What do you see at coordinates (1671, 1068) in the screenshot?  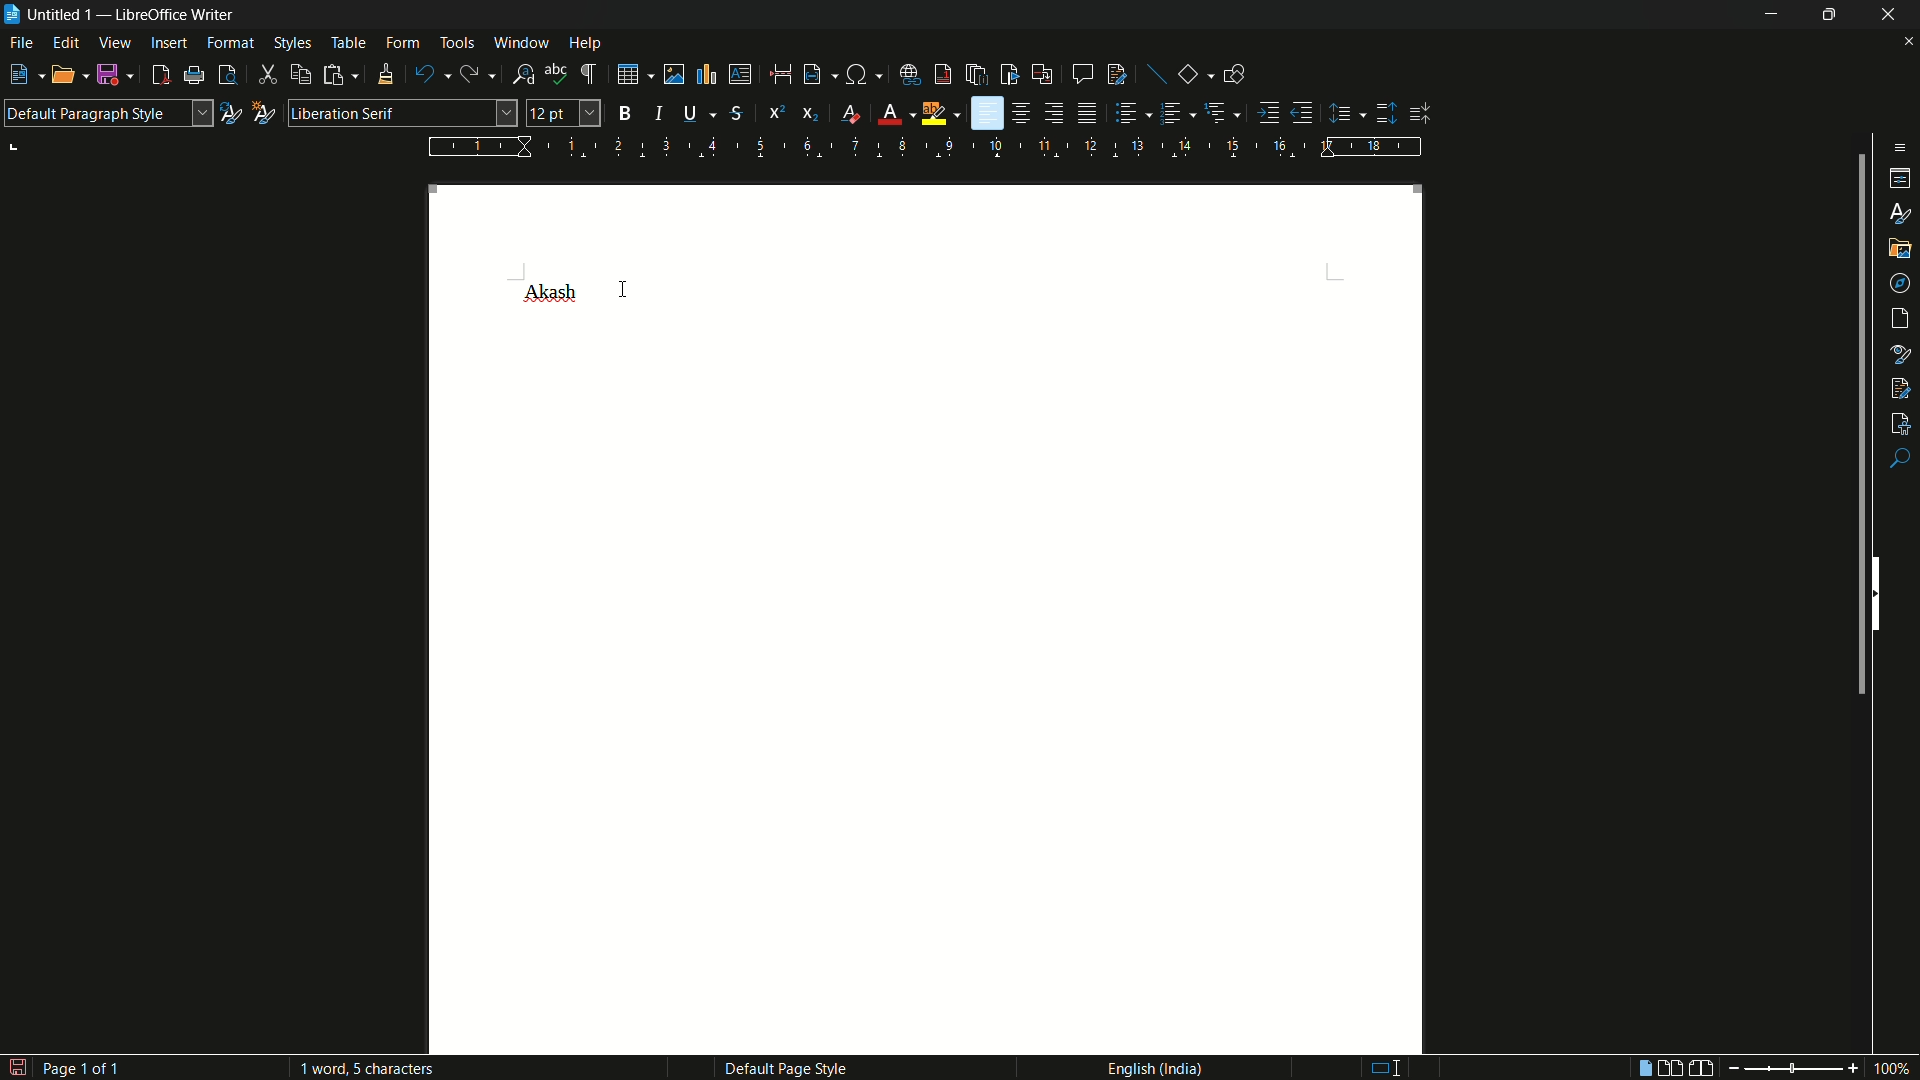 I see `multiple page` at bounding box center [1671, 1068].